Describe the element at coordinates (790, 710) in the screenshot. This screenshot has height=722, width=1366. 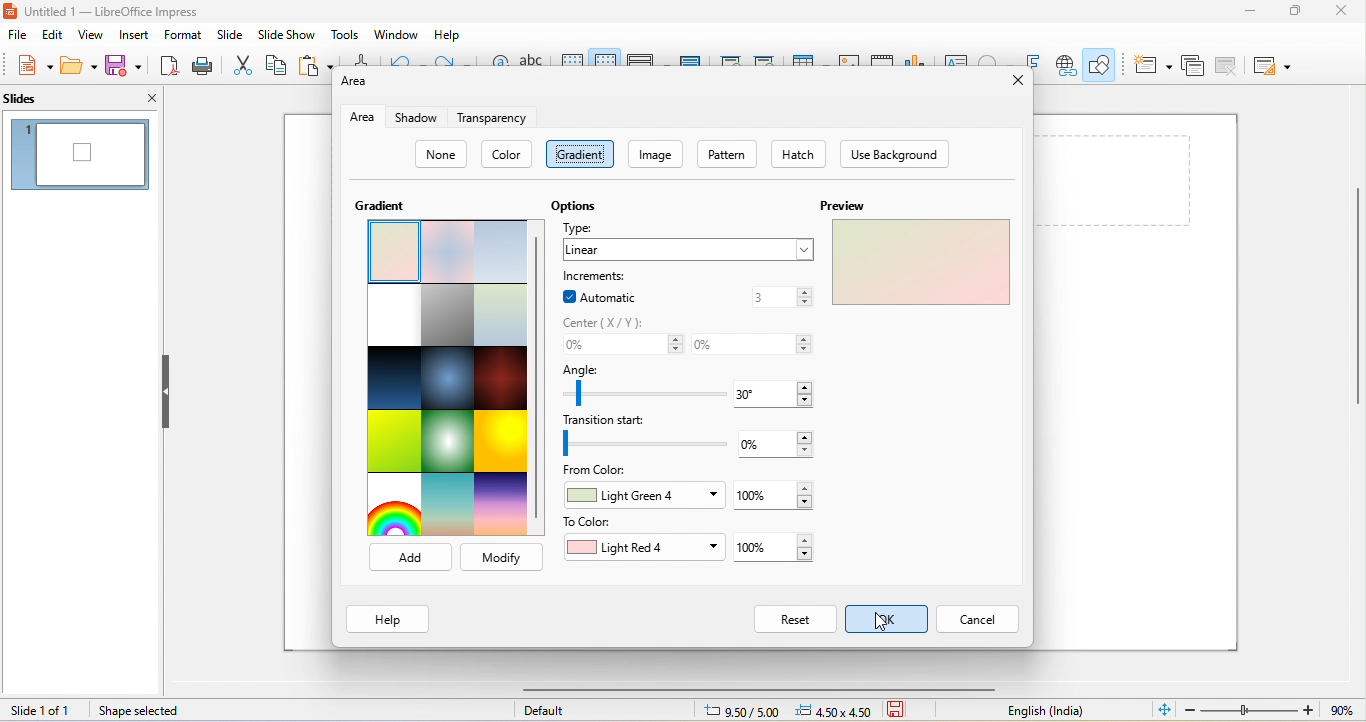
I see `cursor and object position changed` at that location.